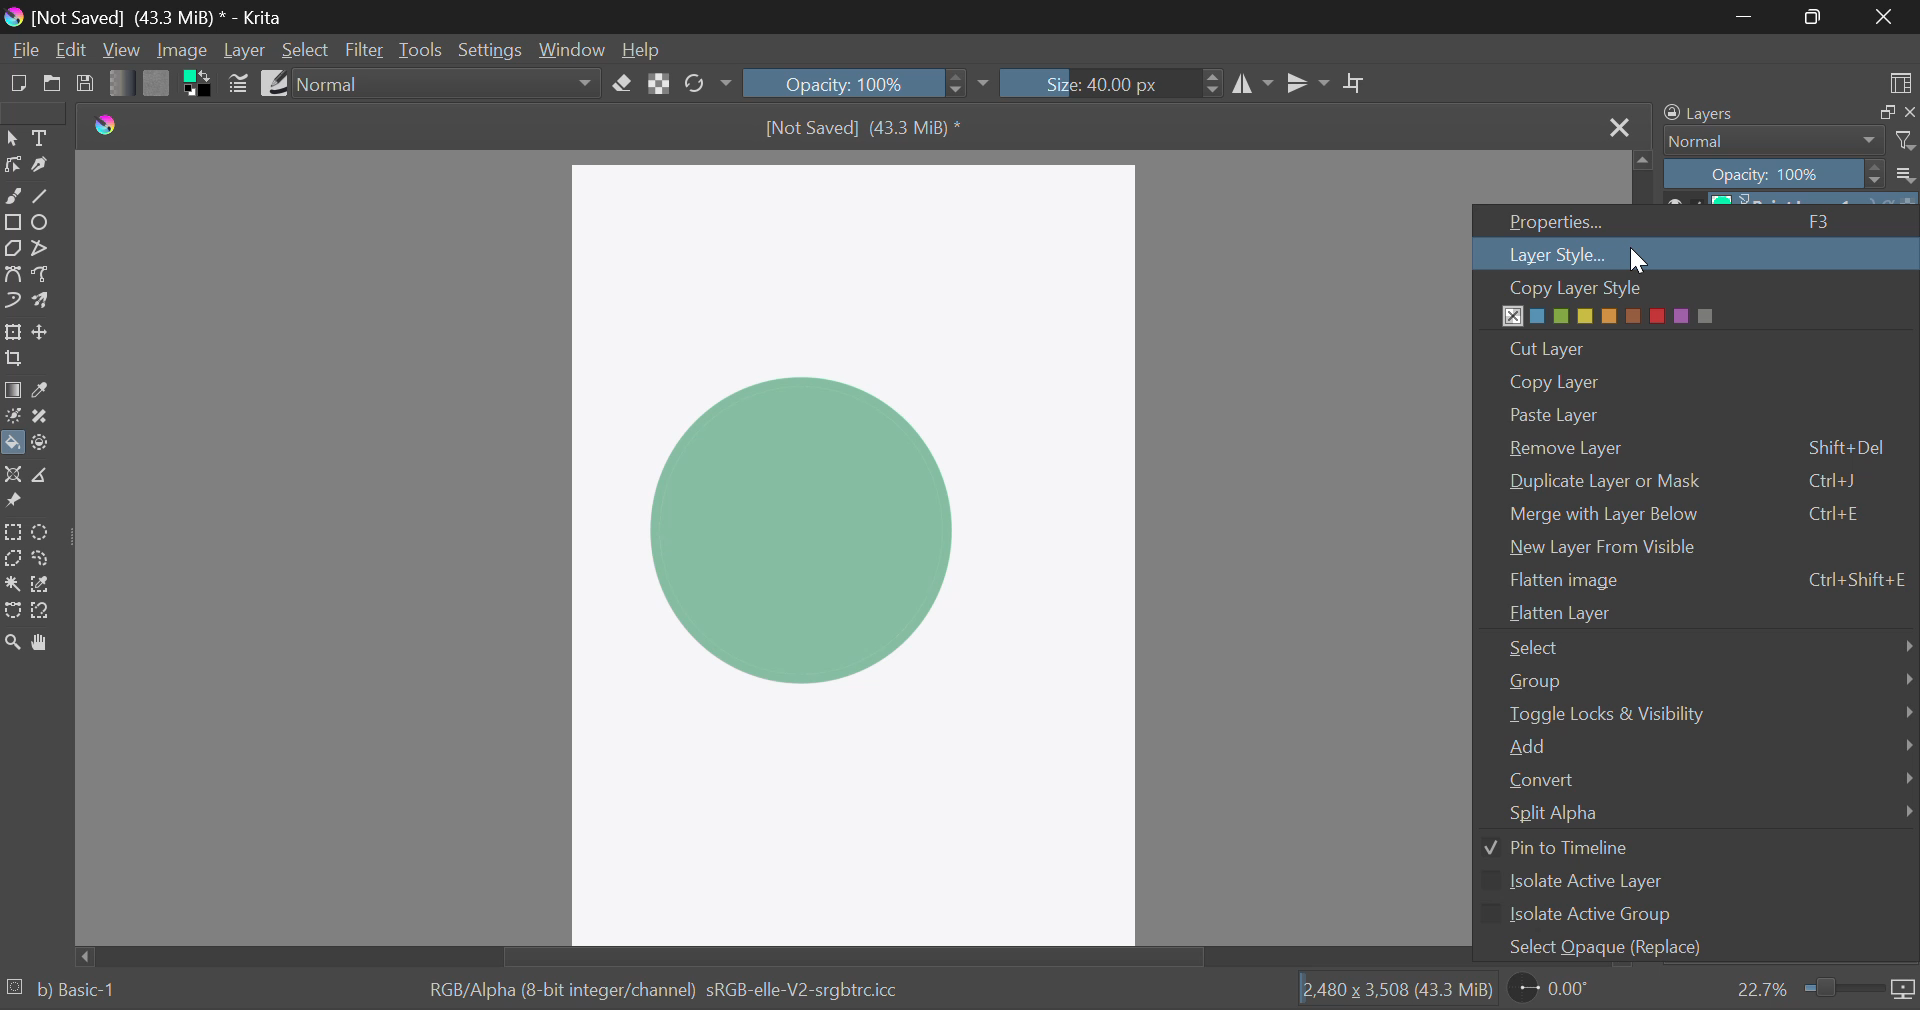 The width and height of the screenshot is (1920, 1010). I want to click on Blending Mode, so click(450, 84).